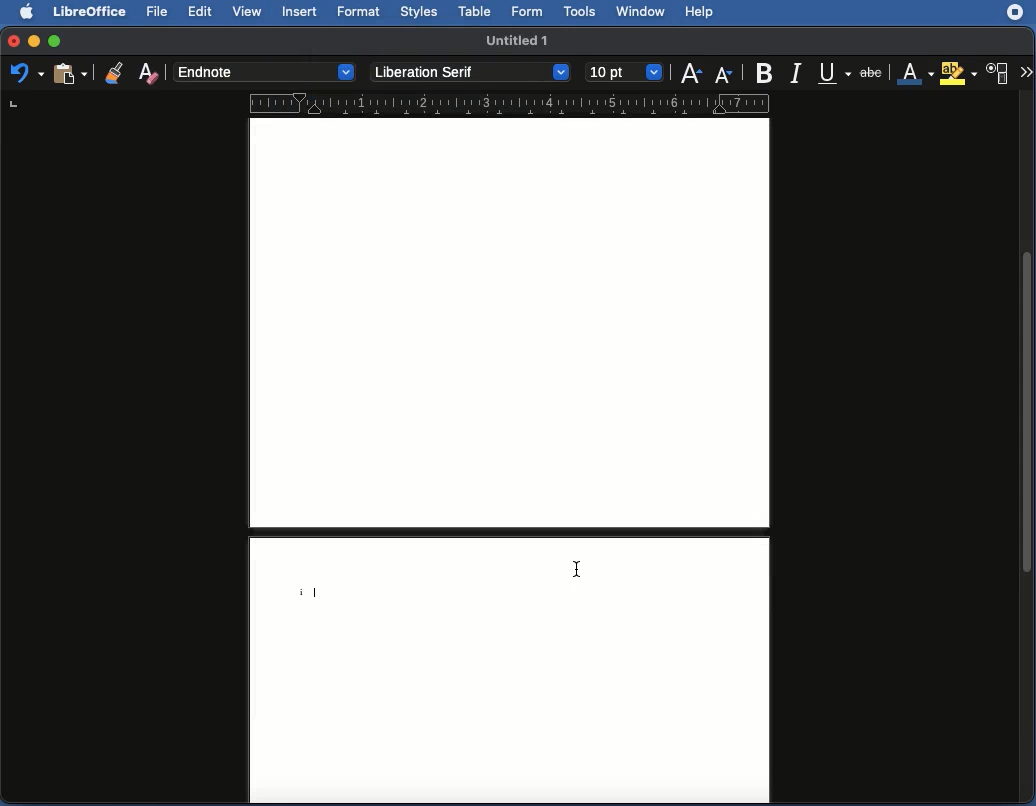 The height and width of the screenshot is (806, 1036). I want to click on Help, so click(700, 11).